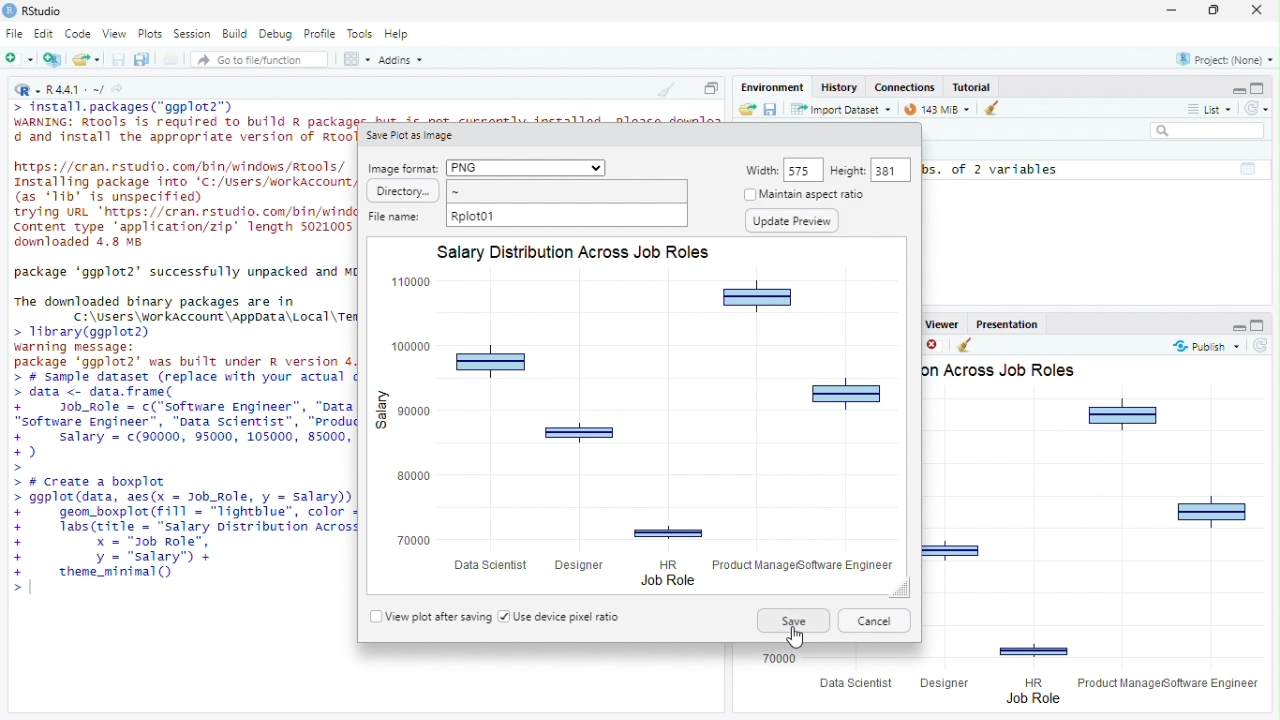 This screenshot has width=1280, height=720. What do you see at coordinates (118, 59) in the screenshot?
I see `Save current document` at bounding box center [118, 59].